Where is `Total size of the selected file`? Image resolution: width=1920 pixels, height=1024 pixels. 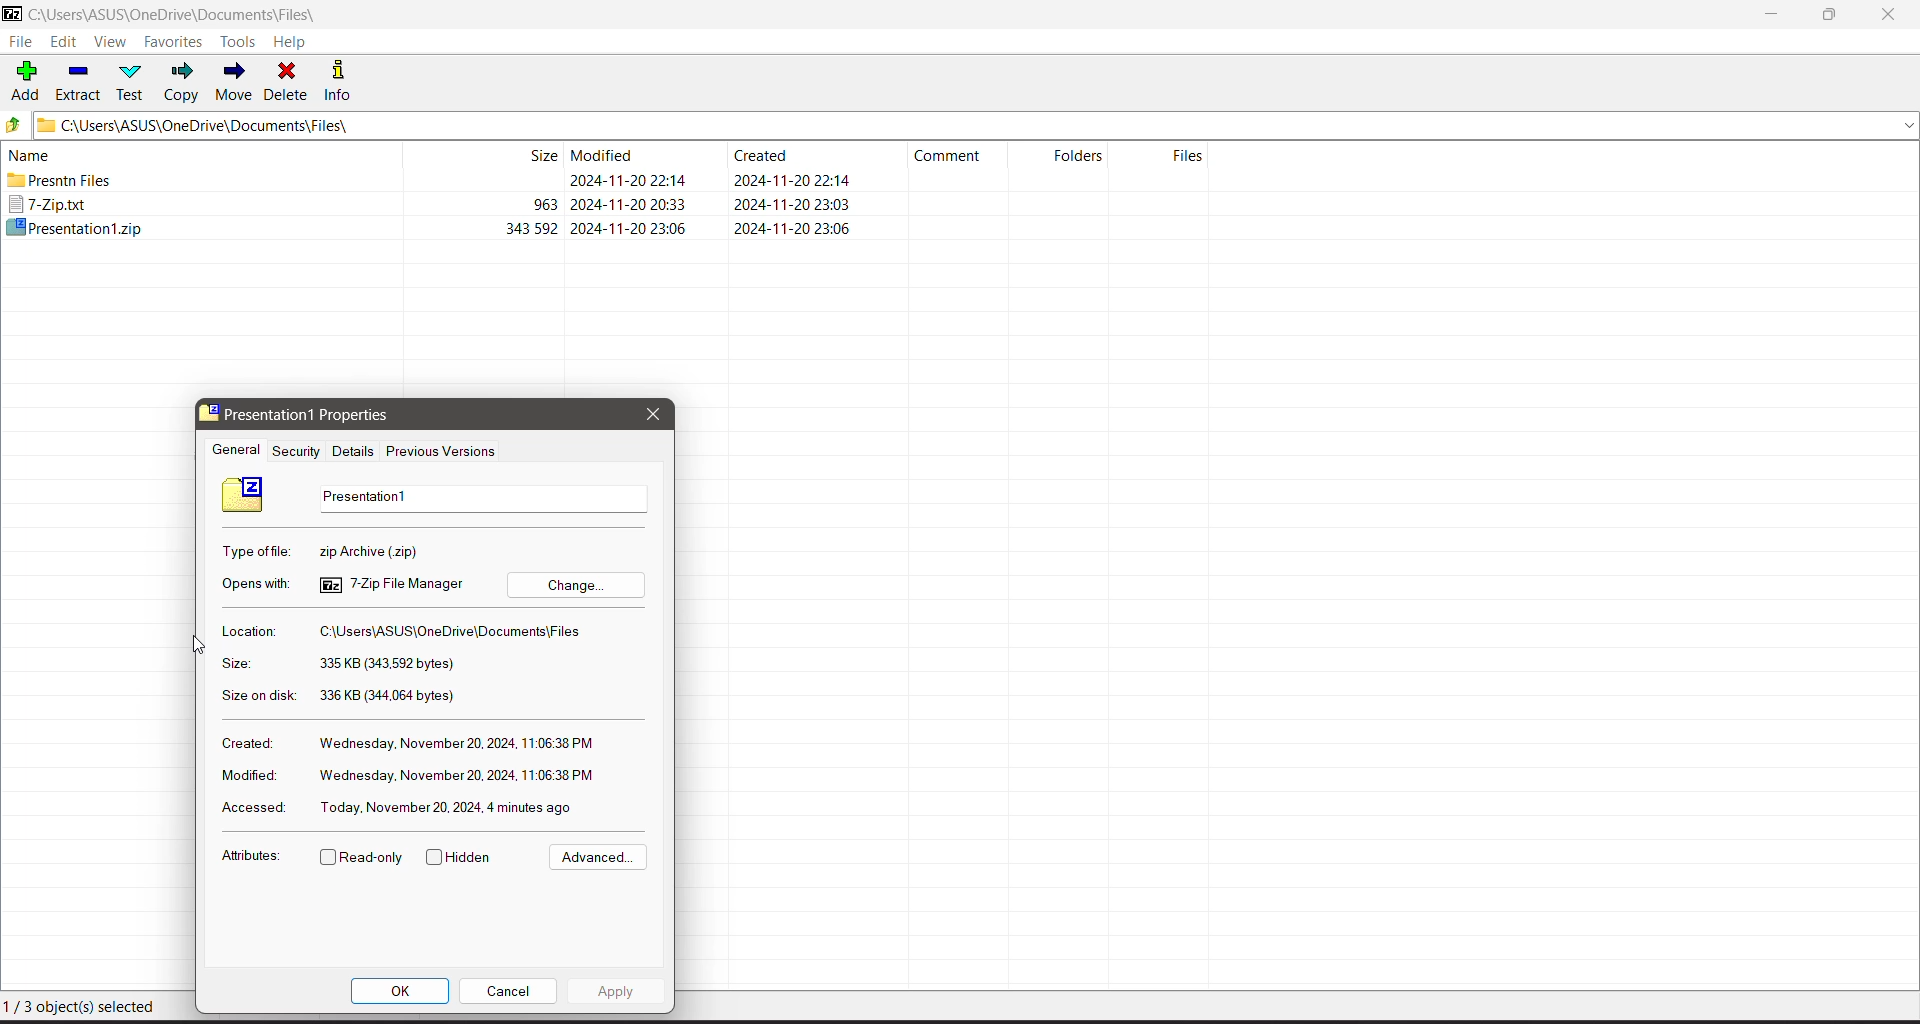 Total size of the selected file is located at coordinates (389, 696).